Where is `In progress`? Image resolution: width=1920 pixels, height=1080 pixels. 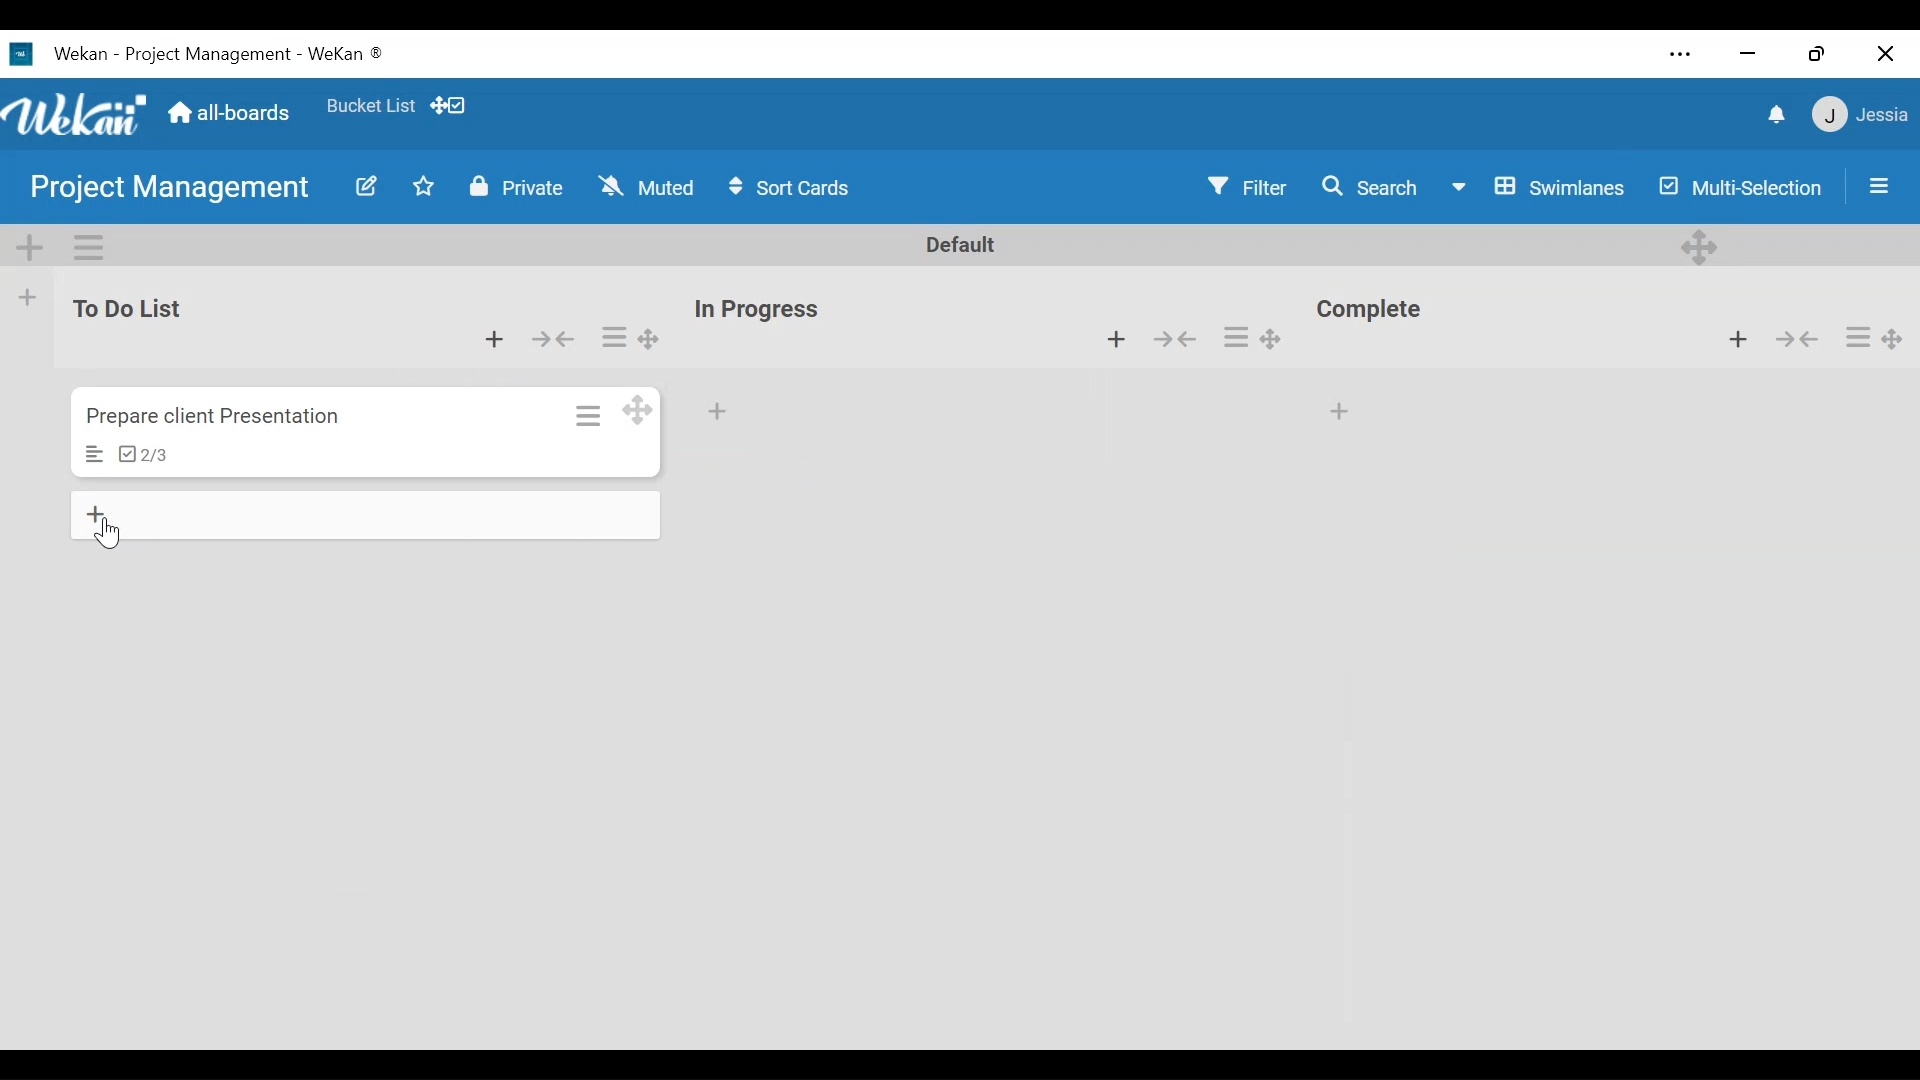 In progress is located at coordinates (763, 309).